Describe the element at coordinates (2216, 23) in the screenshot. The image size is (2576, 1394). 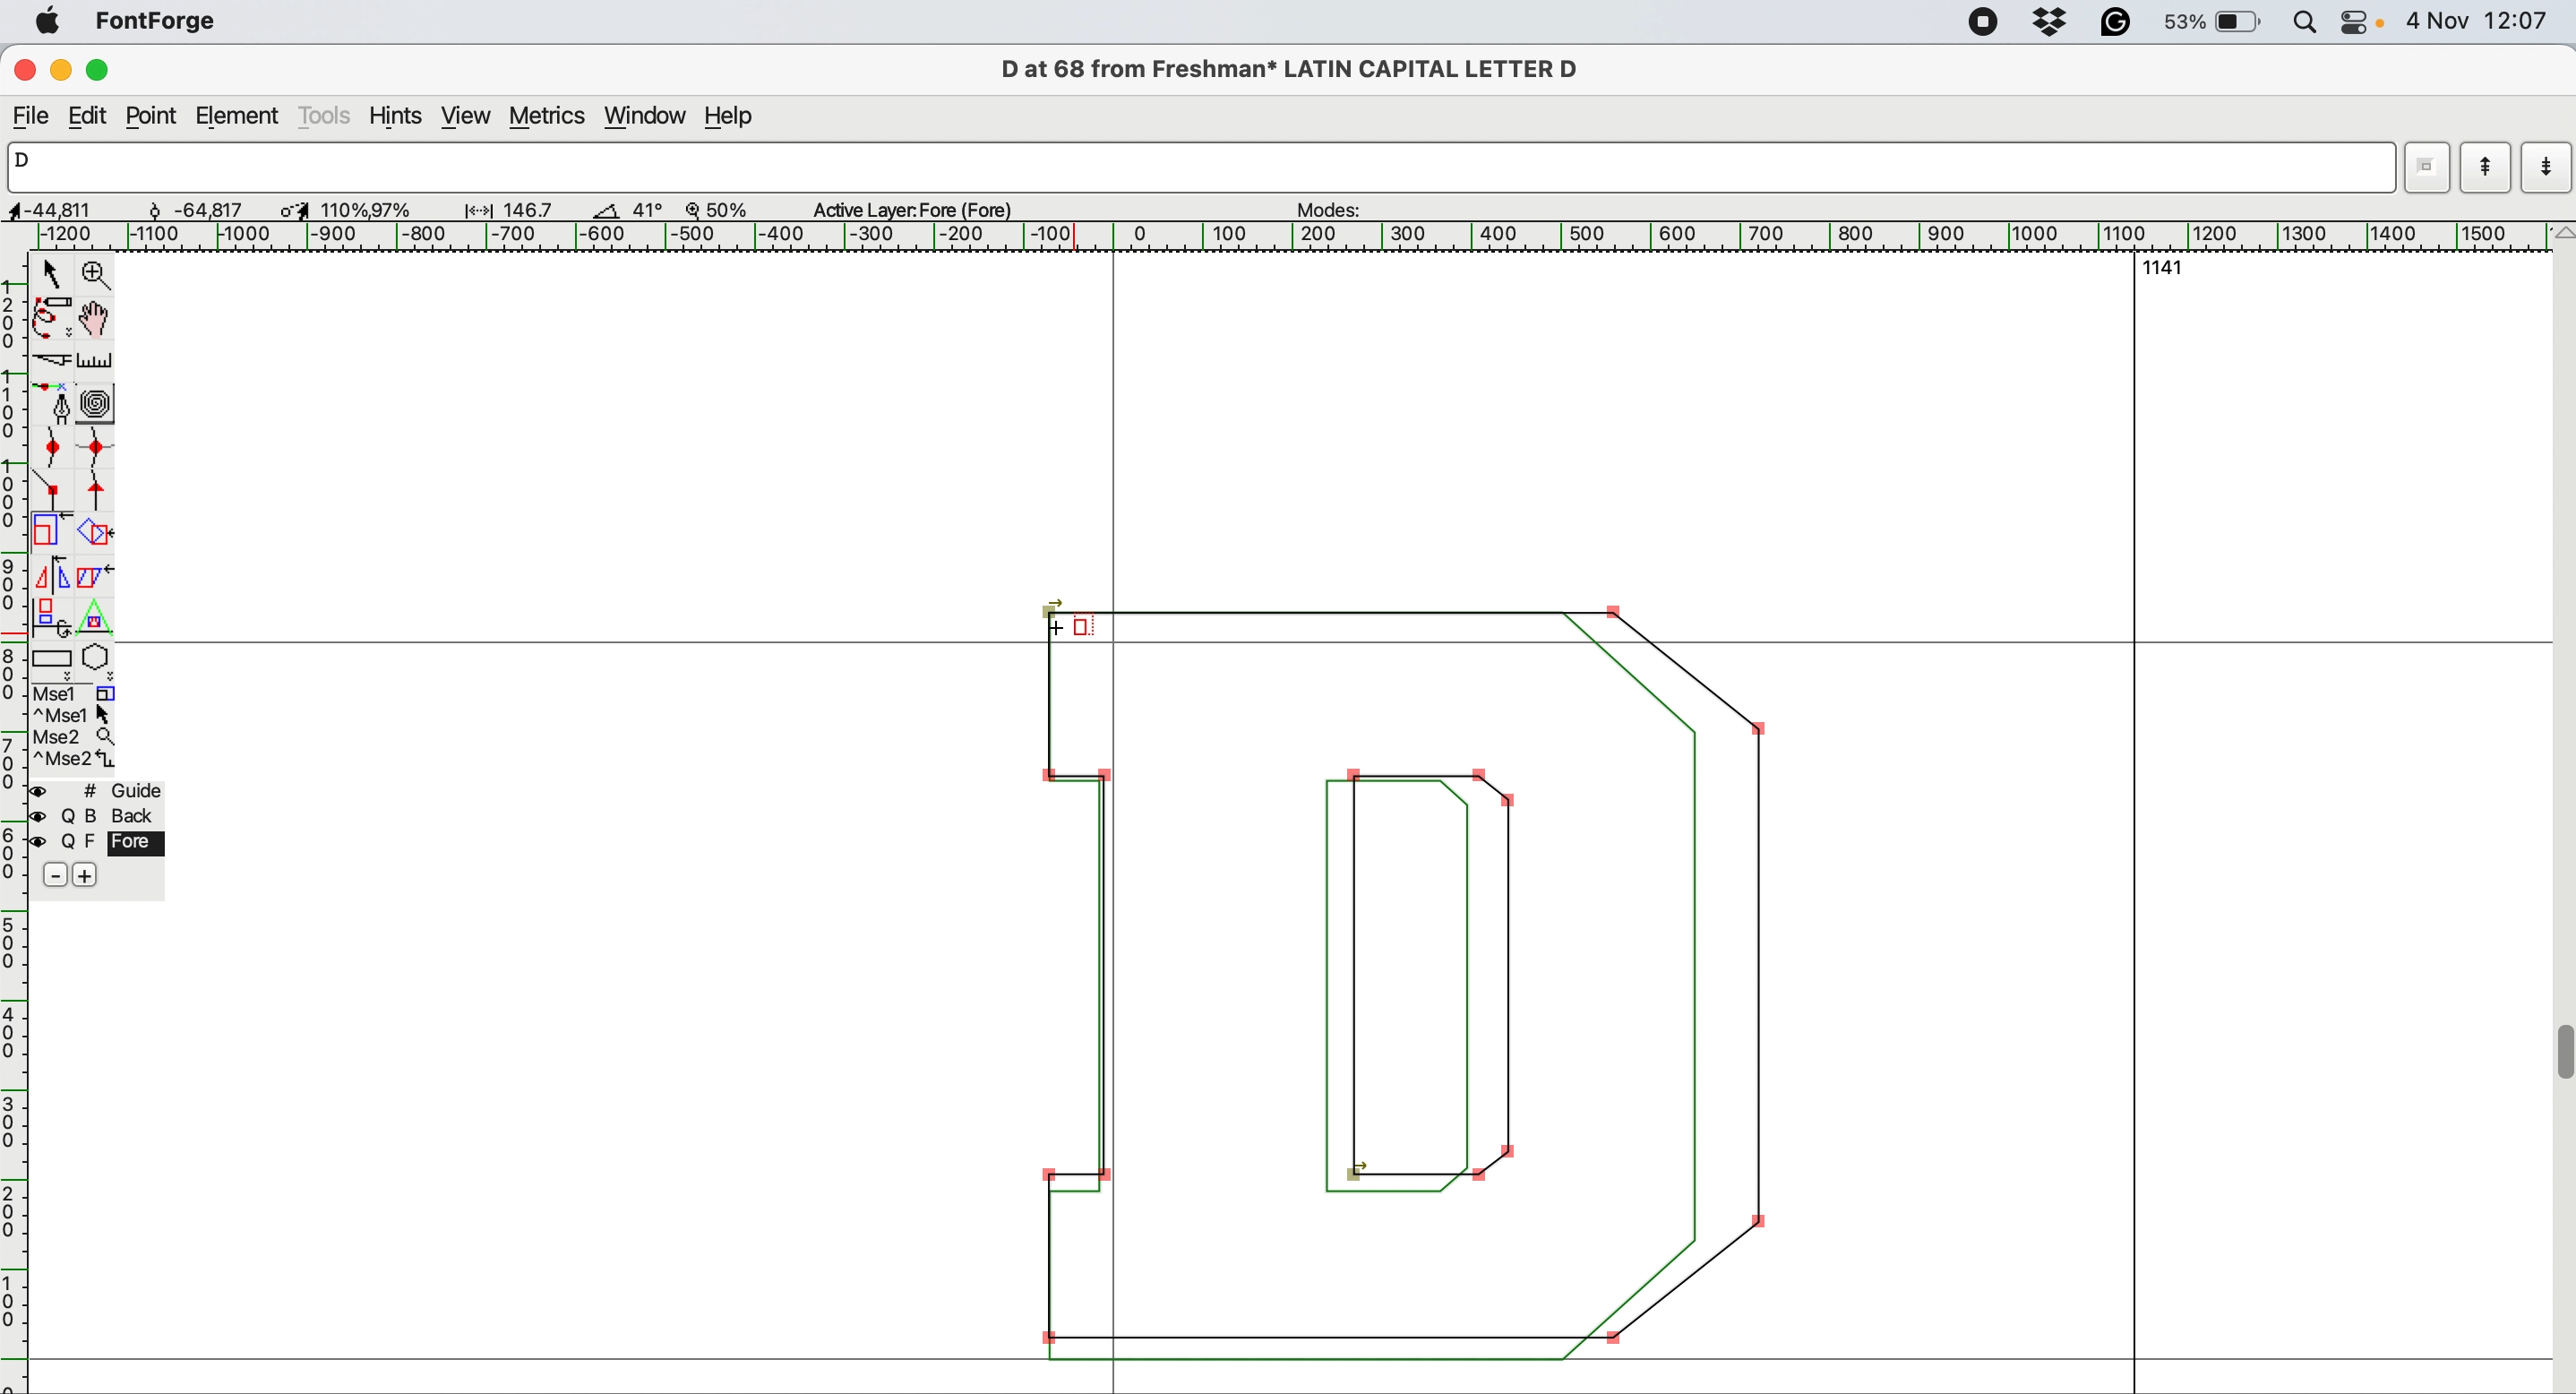
I see `battery` at that location.